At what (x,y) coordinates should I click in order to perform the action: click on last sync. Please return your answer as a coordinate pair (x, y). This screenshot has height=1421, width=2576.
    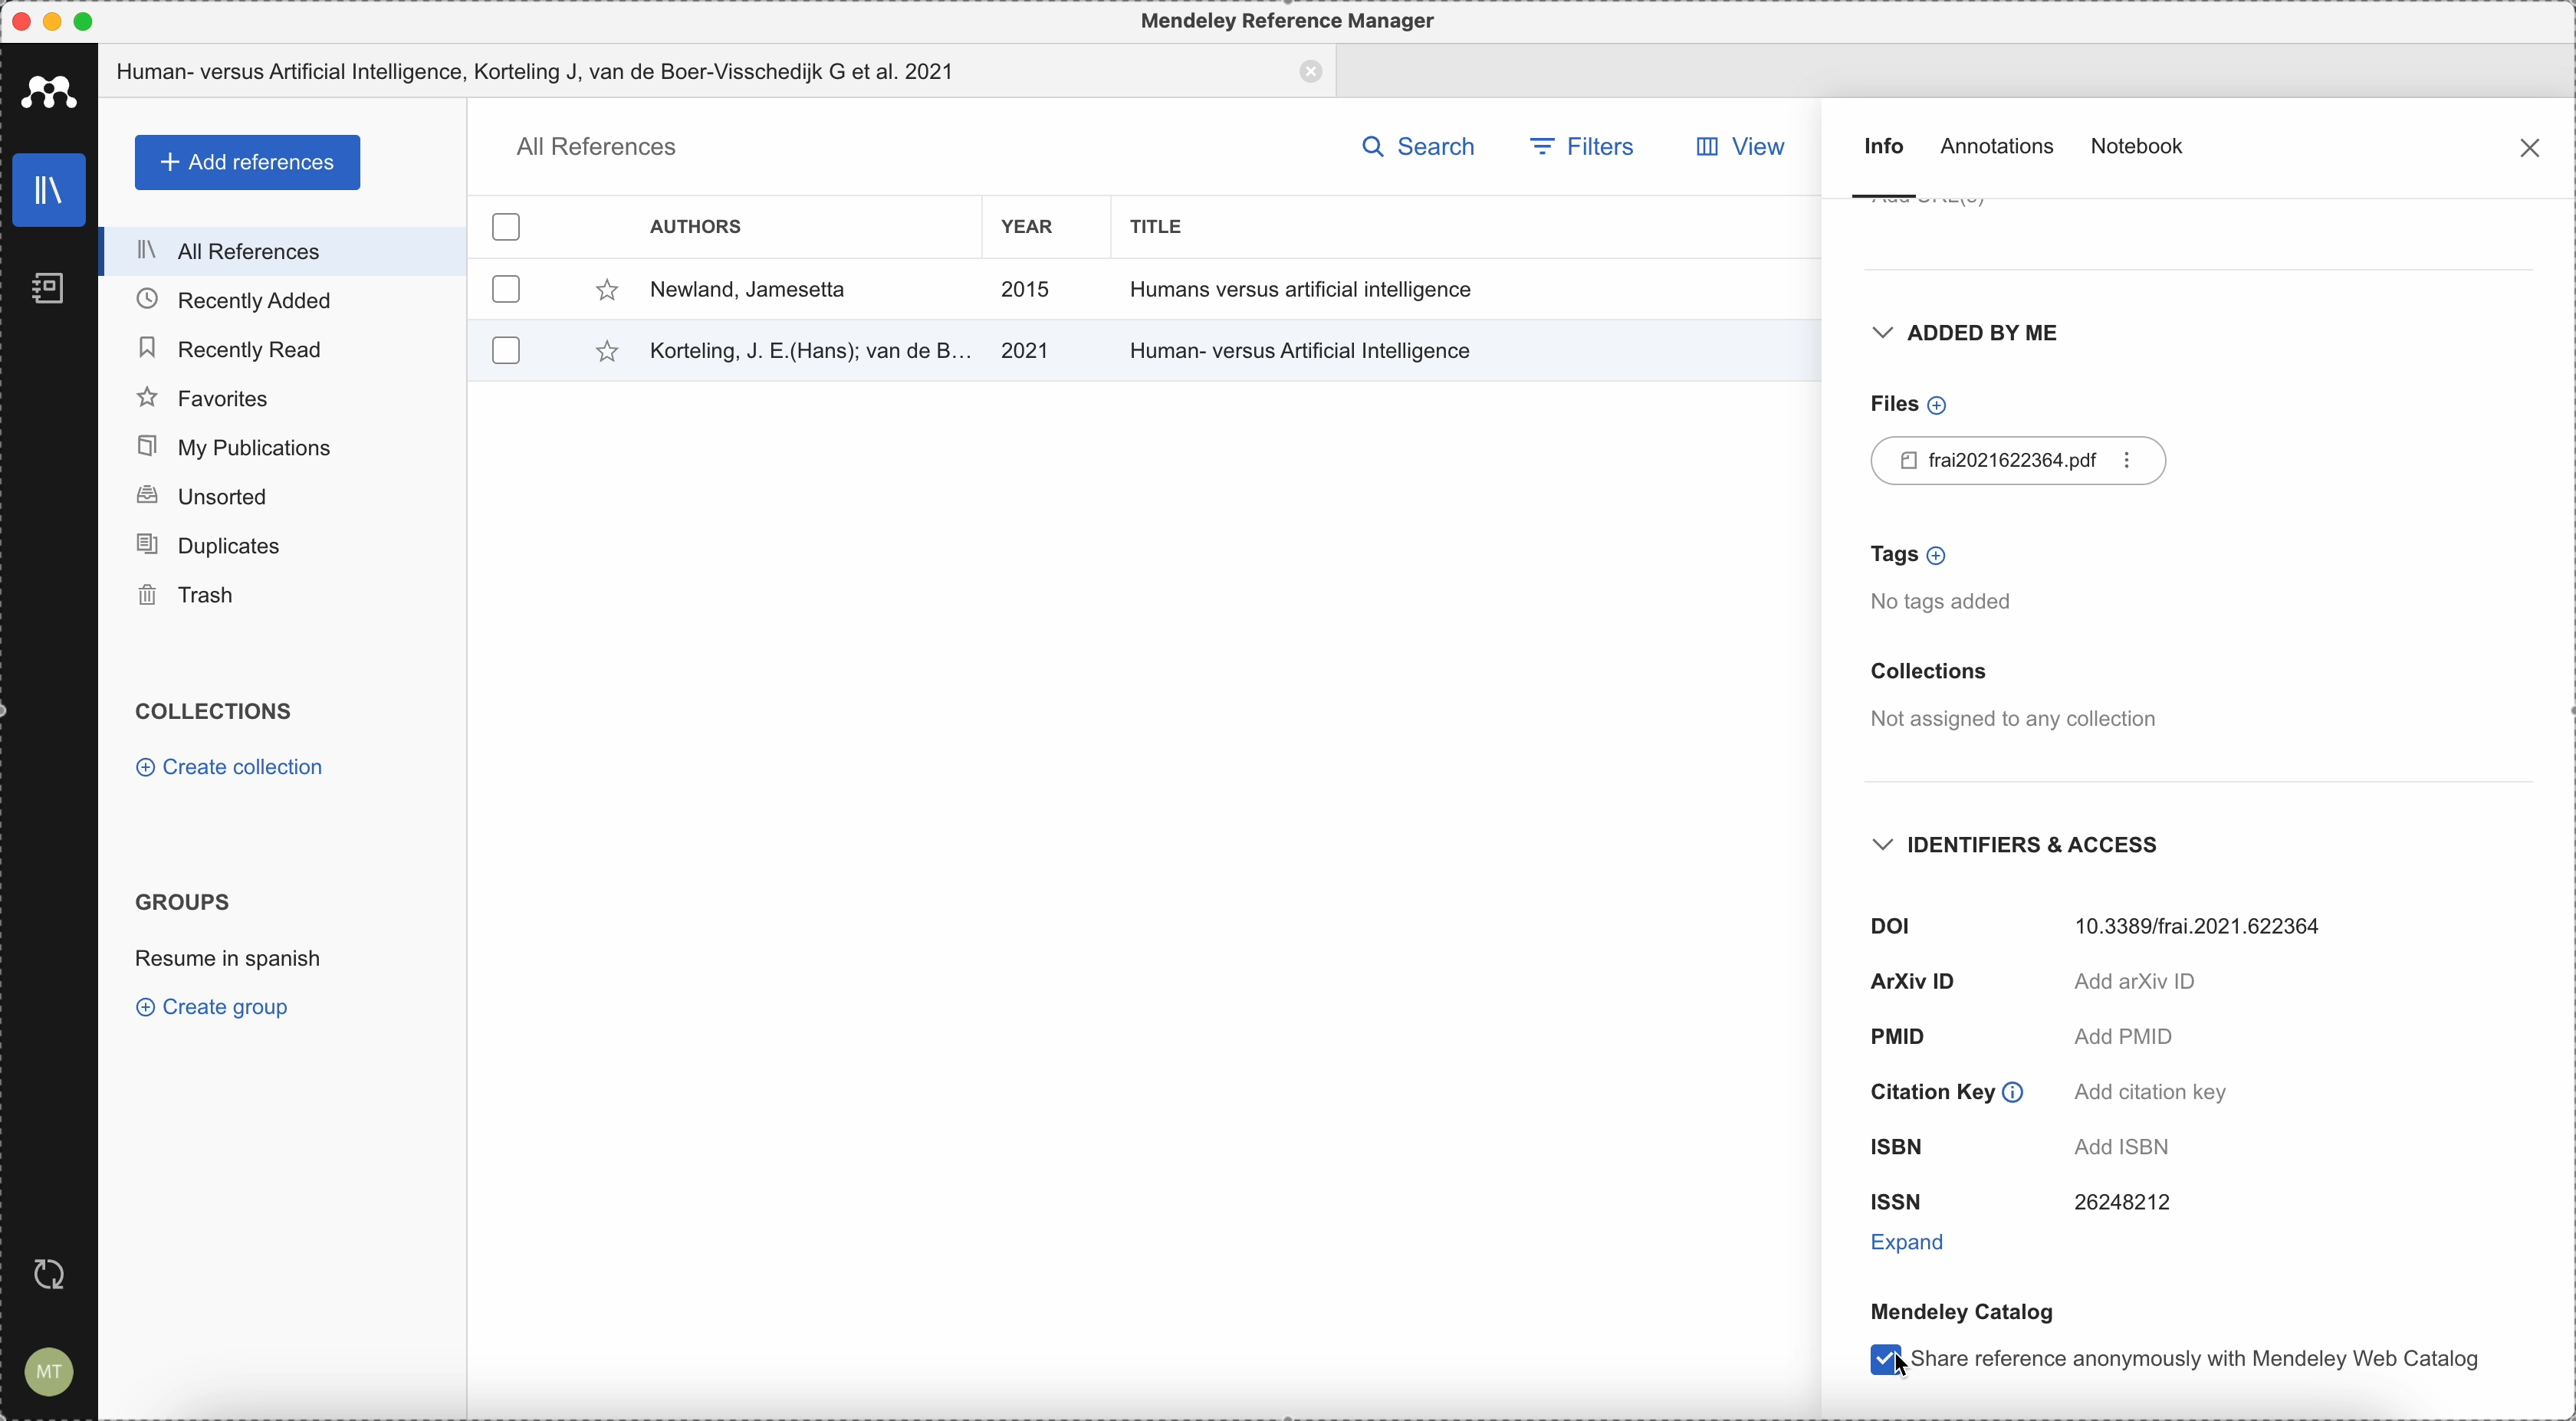
    Looking at the image, I should click on (58, 1271).